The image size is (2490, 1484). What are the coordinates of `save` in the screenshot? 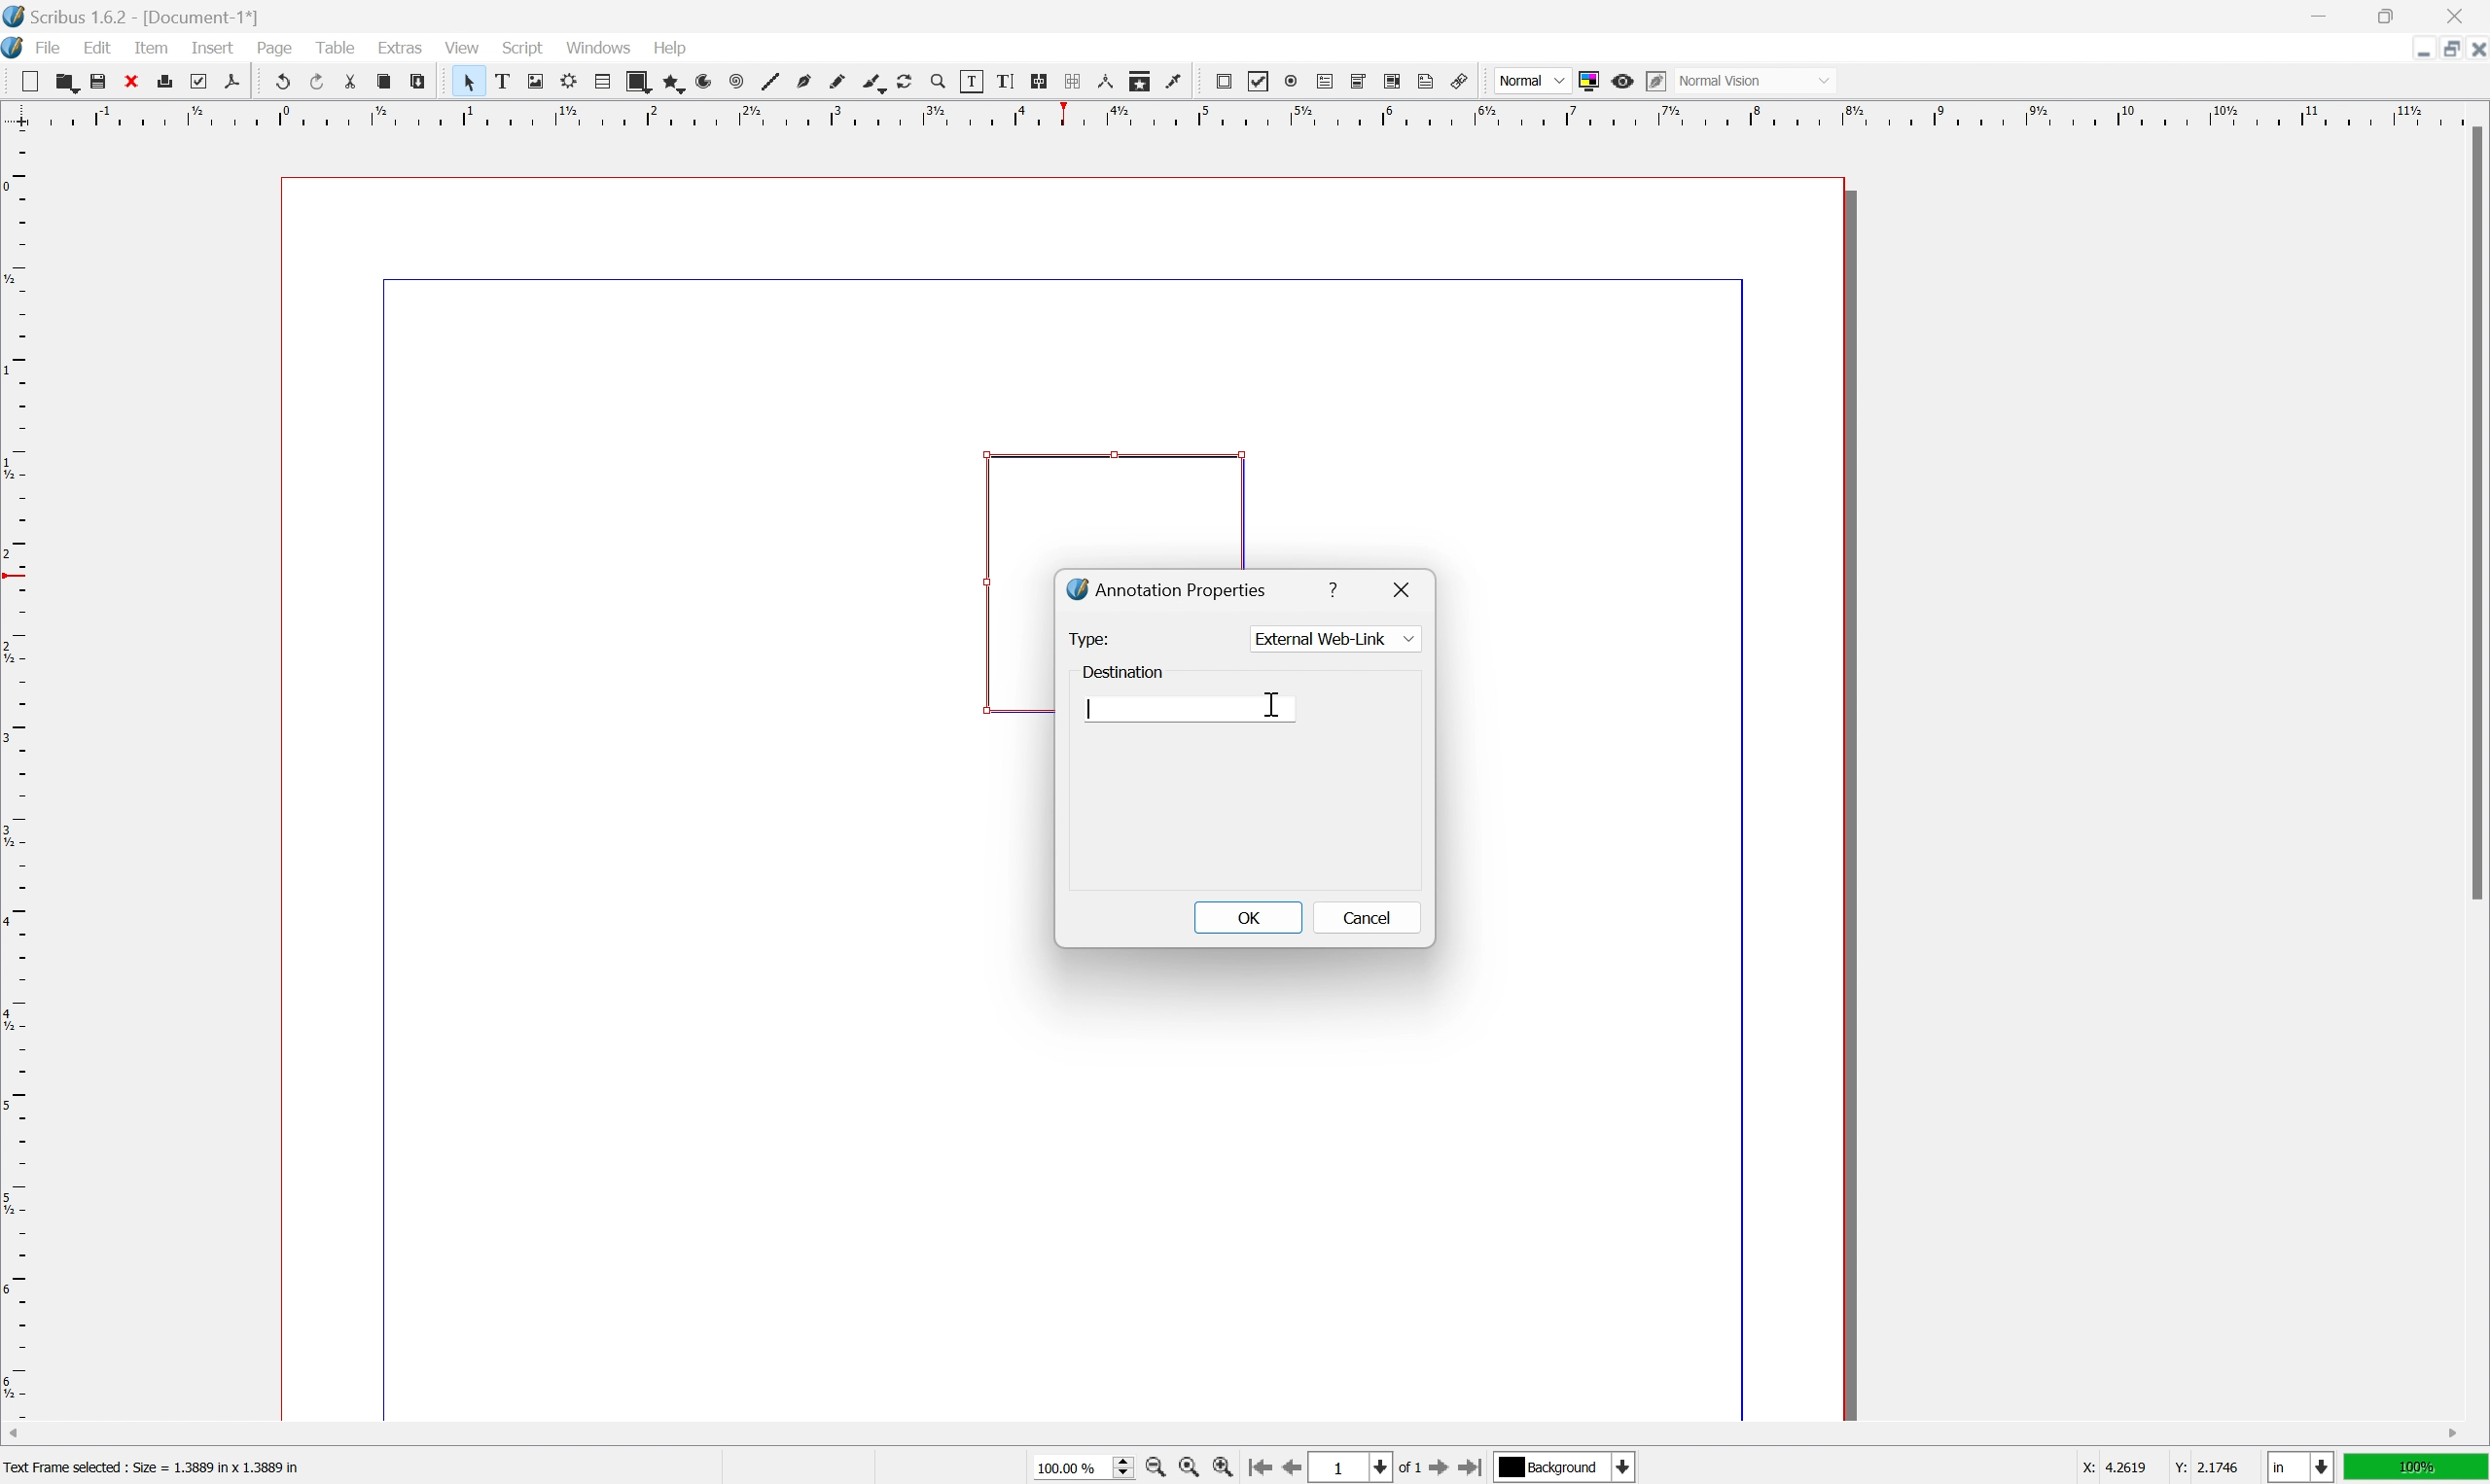 It's located at (99, 81).